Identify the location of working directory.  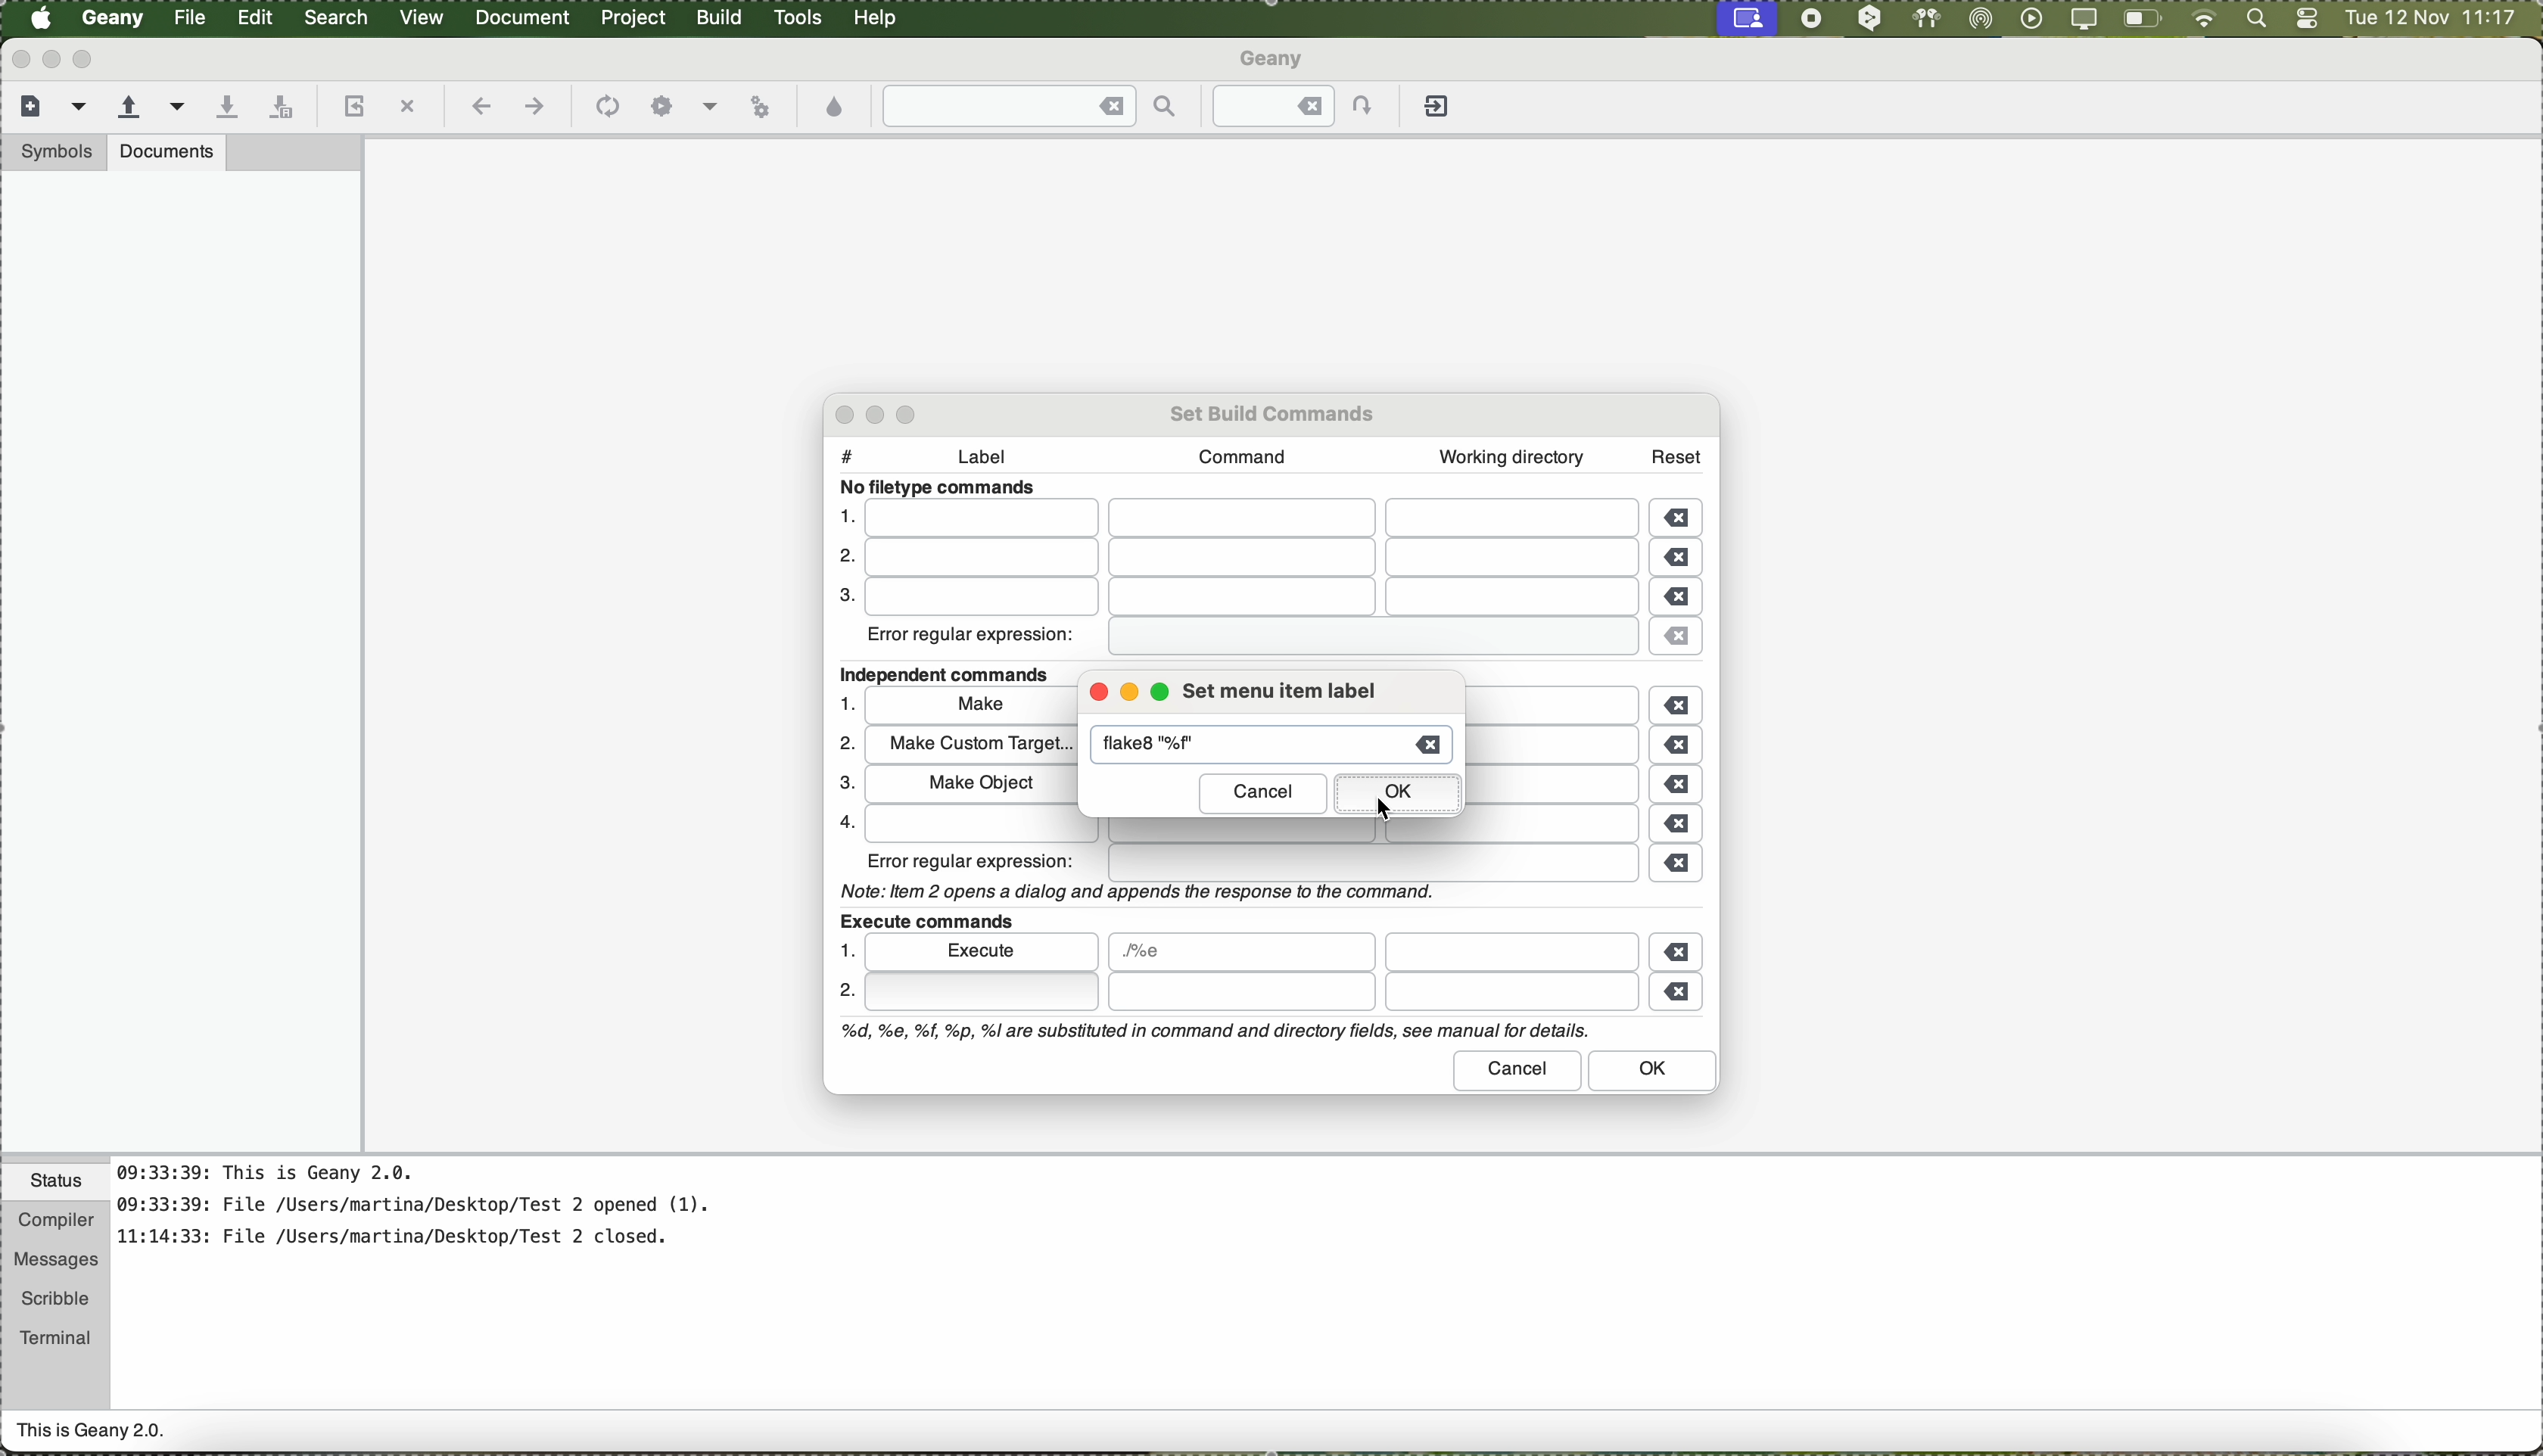
(1511, 457).